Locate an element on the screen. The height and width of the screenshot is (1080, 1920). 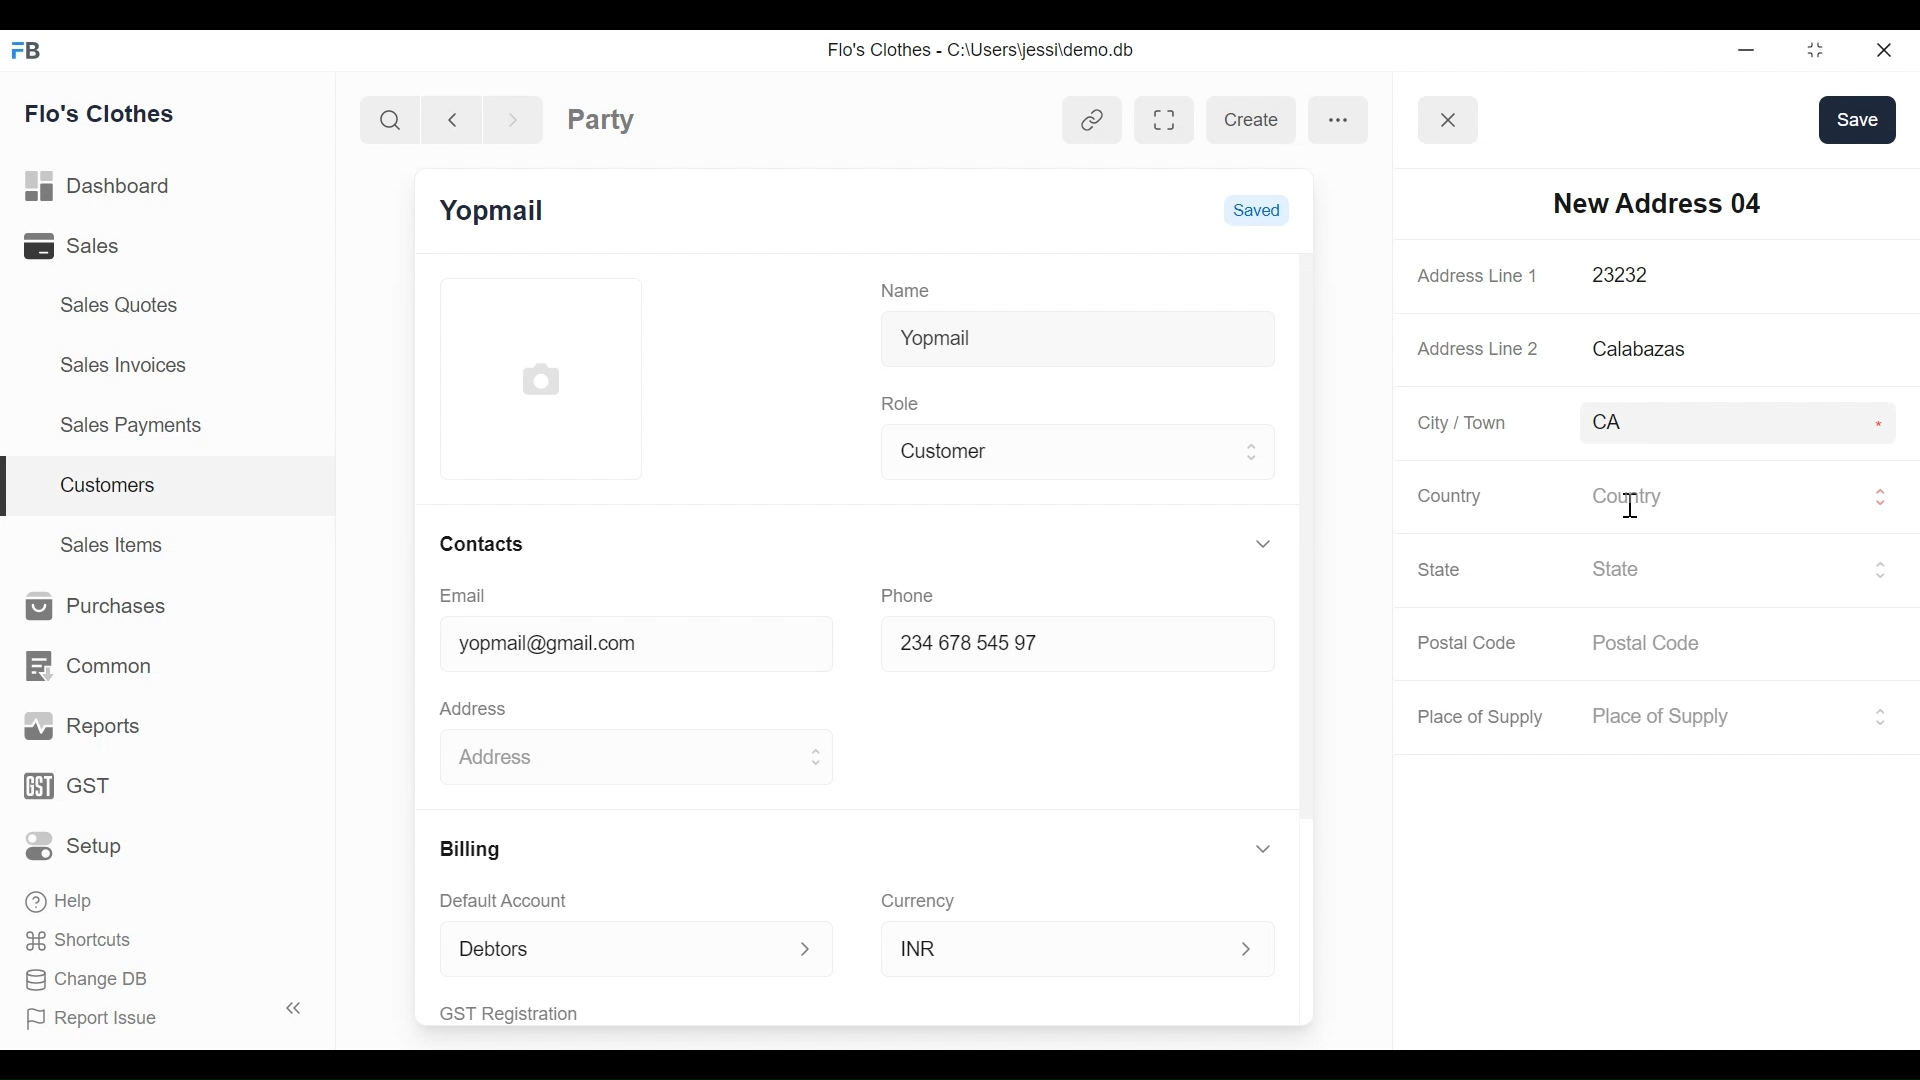
Asterisk  is located at coordinates (1882, 421).